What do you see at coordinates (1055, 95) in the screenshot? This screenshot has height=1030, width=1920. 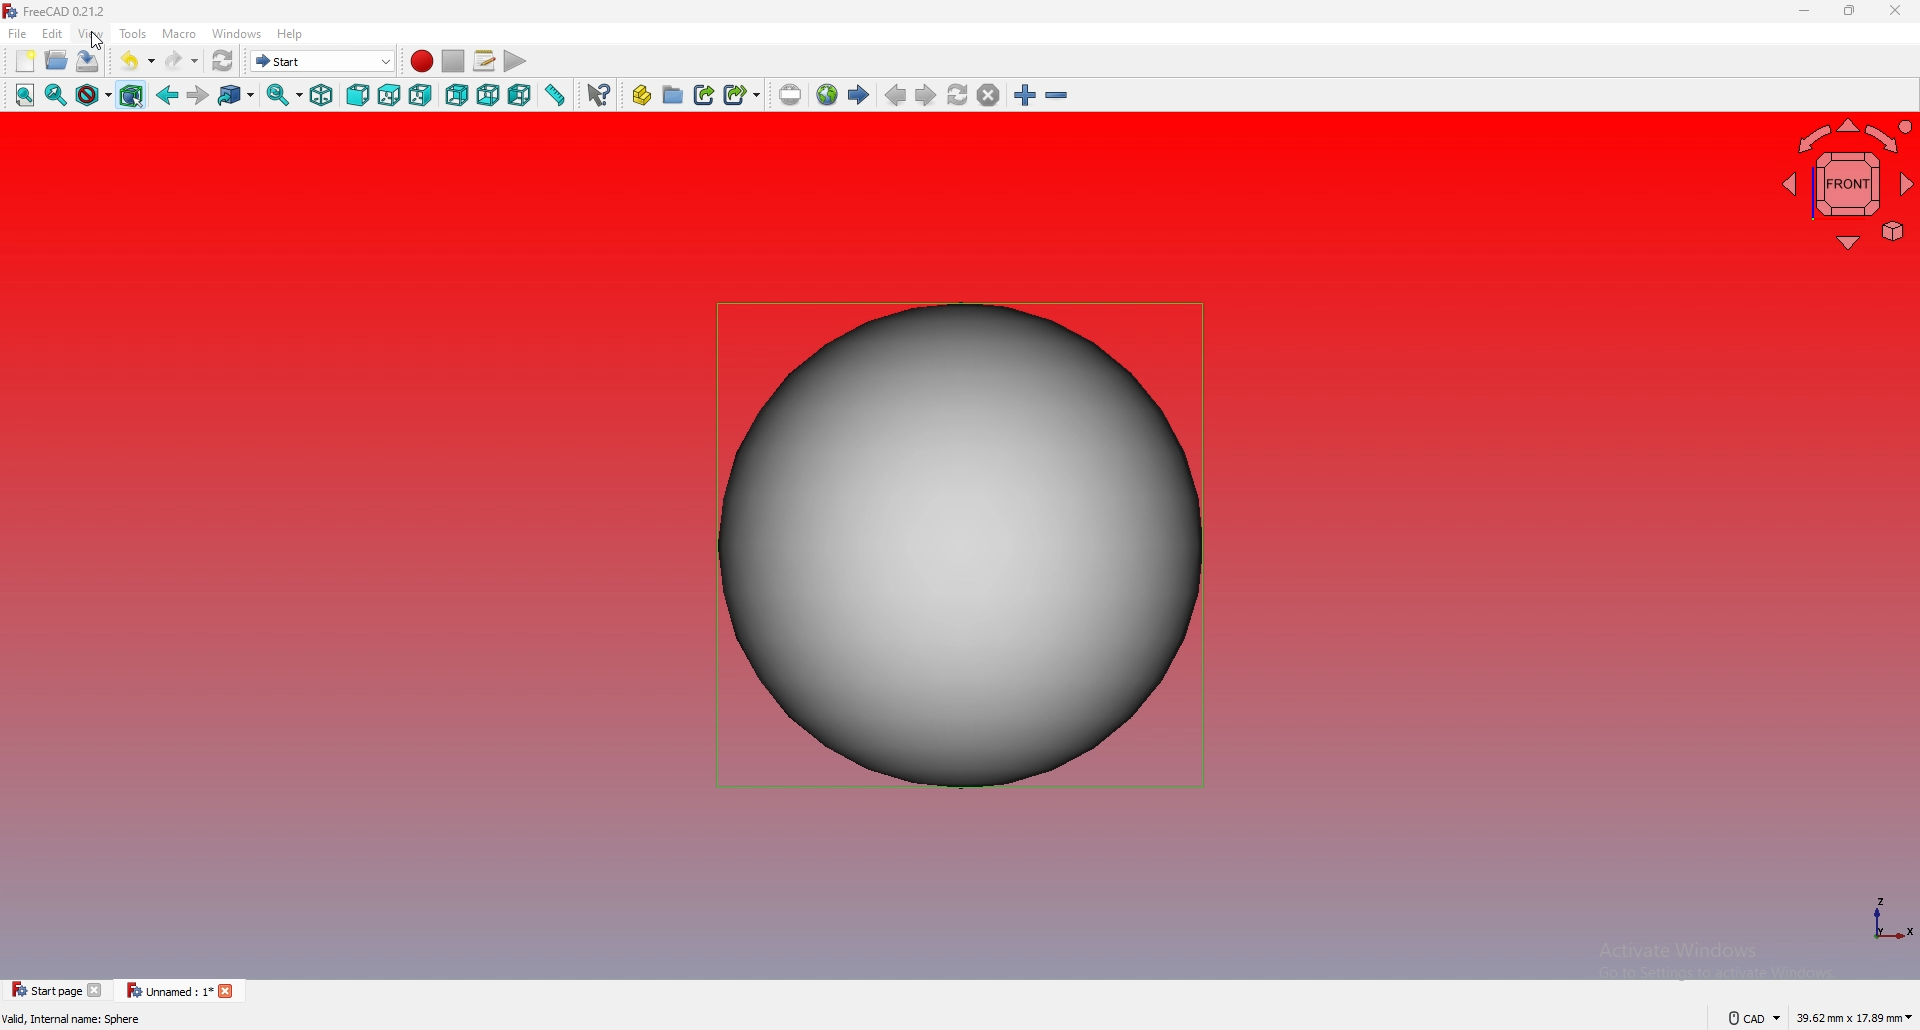 I see `zoom out` at bounding box center [1055, 95].